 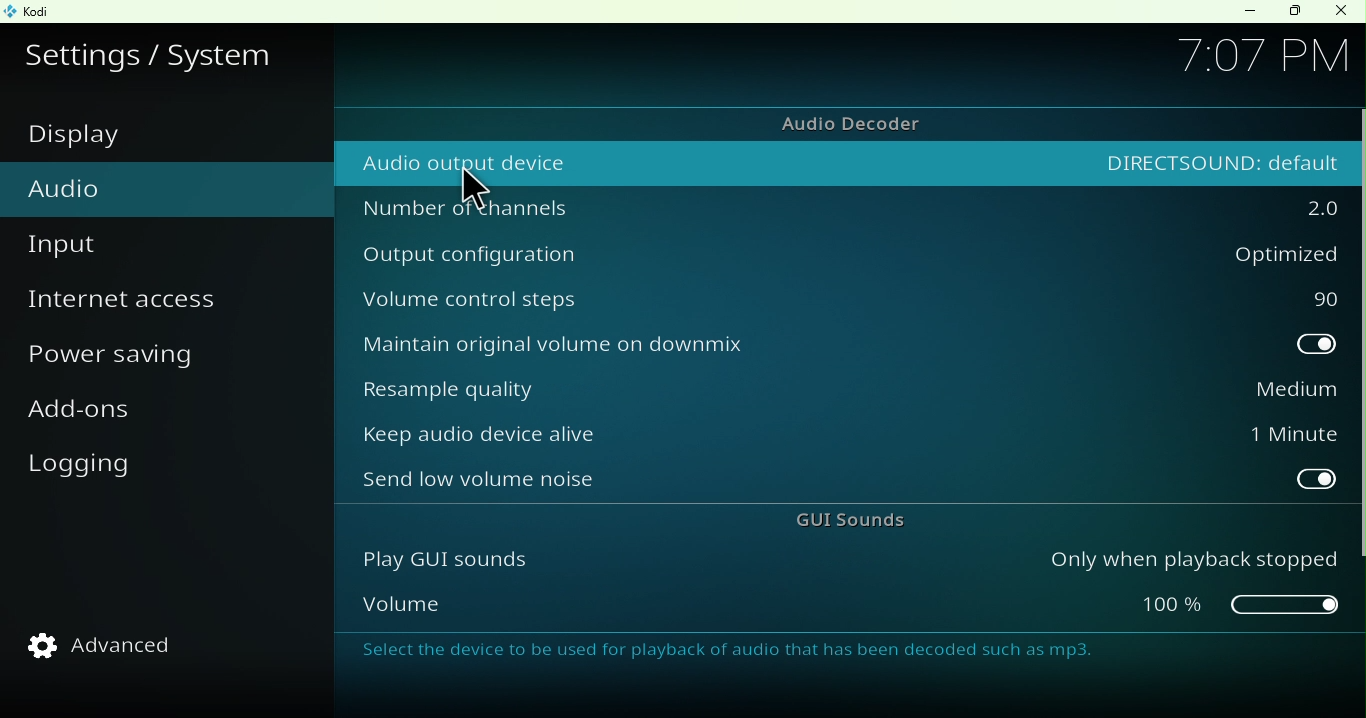 I want to click on slider, so click(x=1193, y=610).